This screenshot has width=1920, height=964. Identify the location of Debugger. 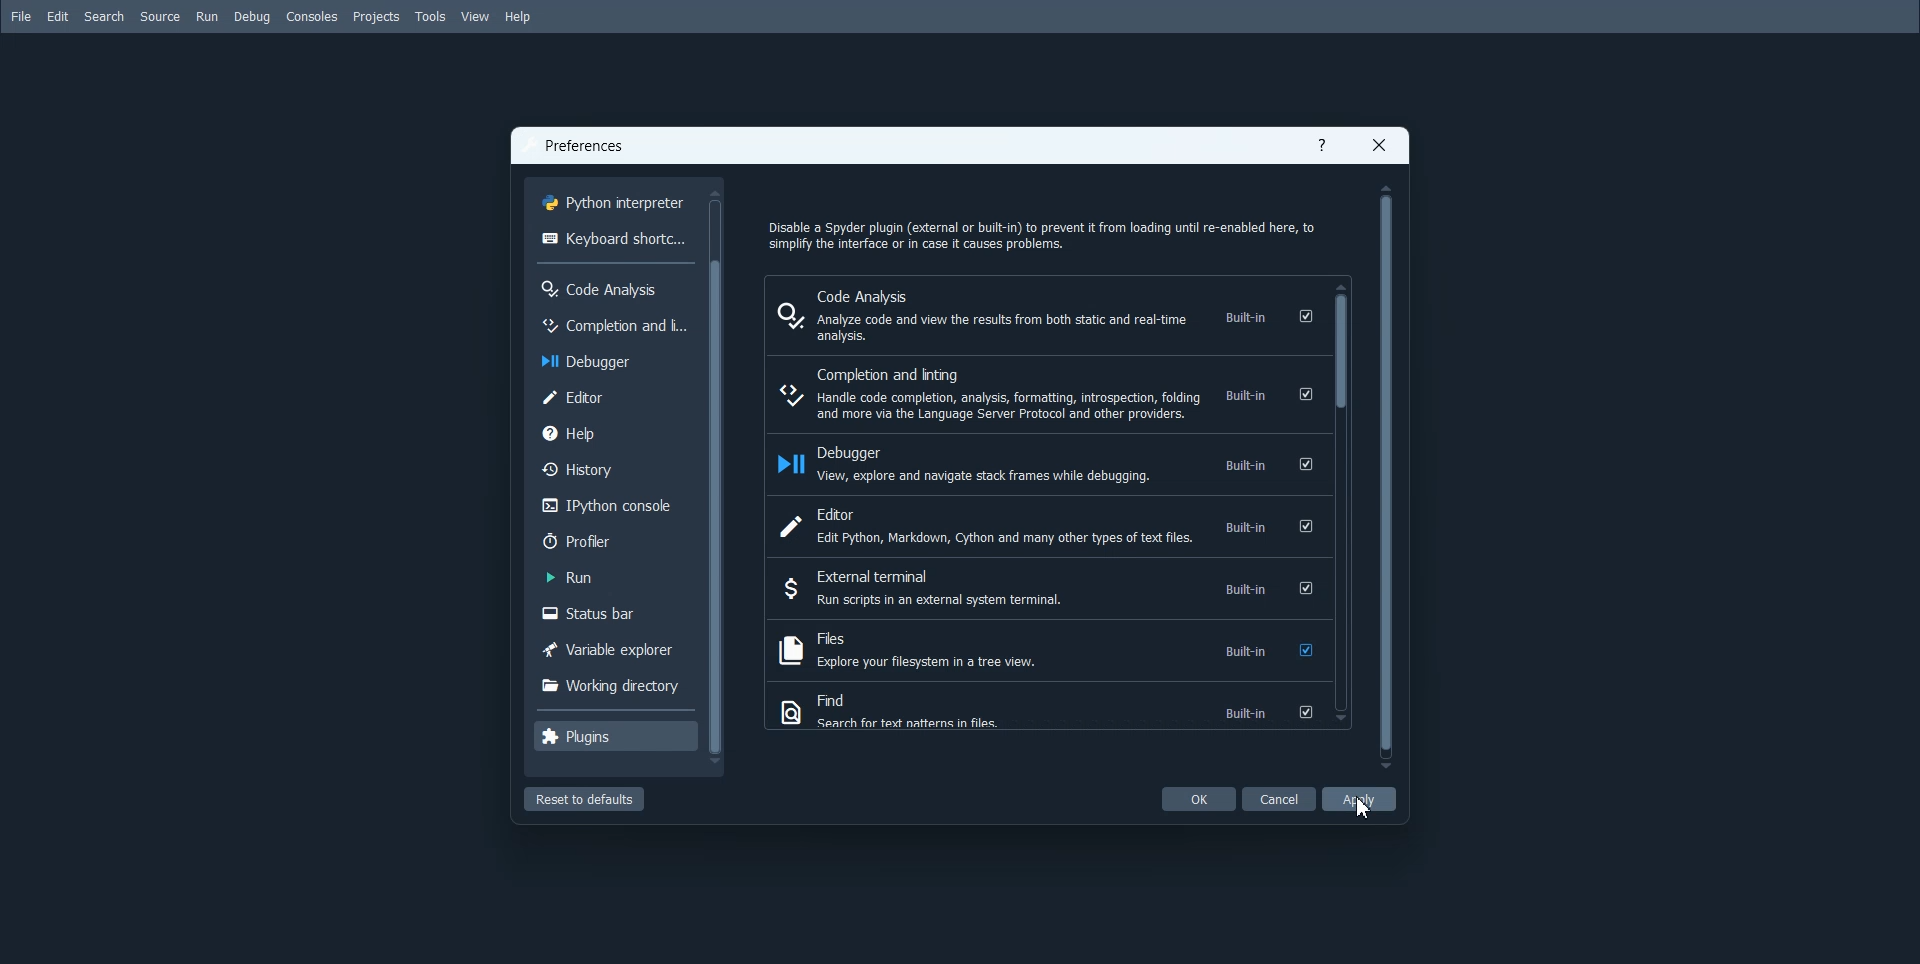
(612, 359).